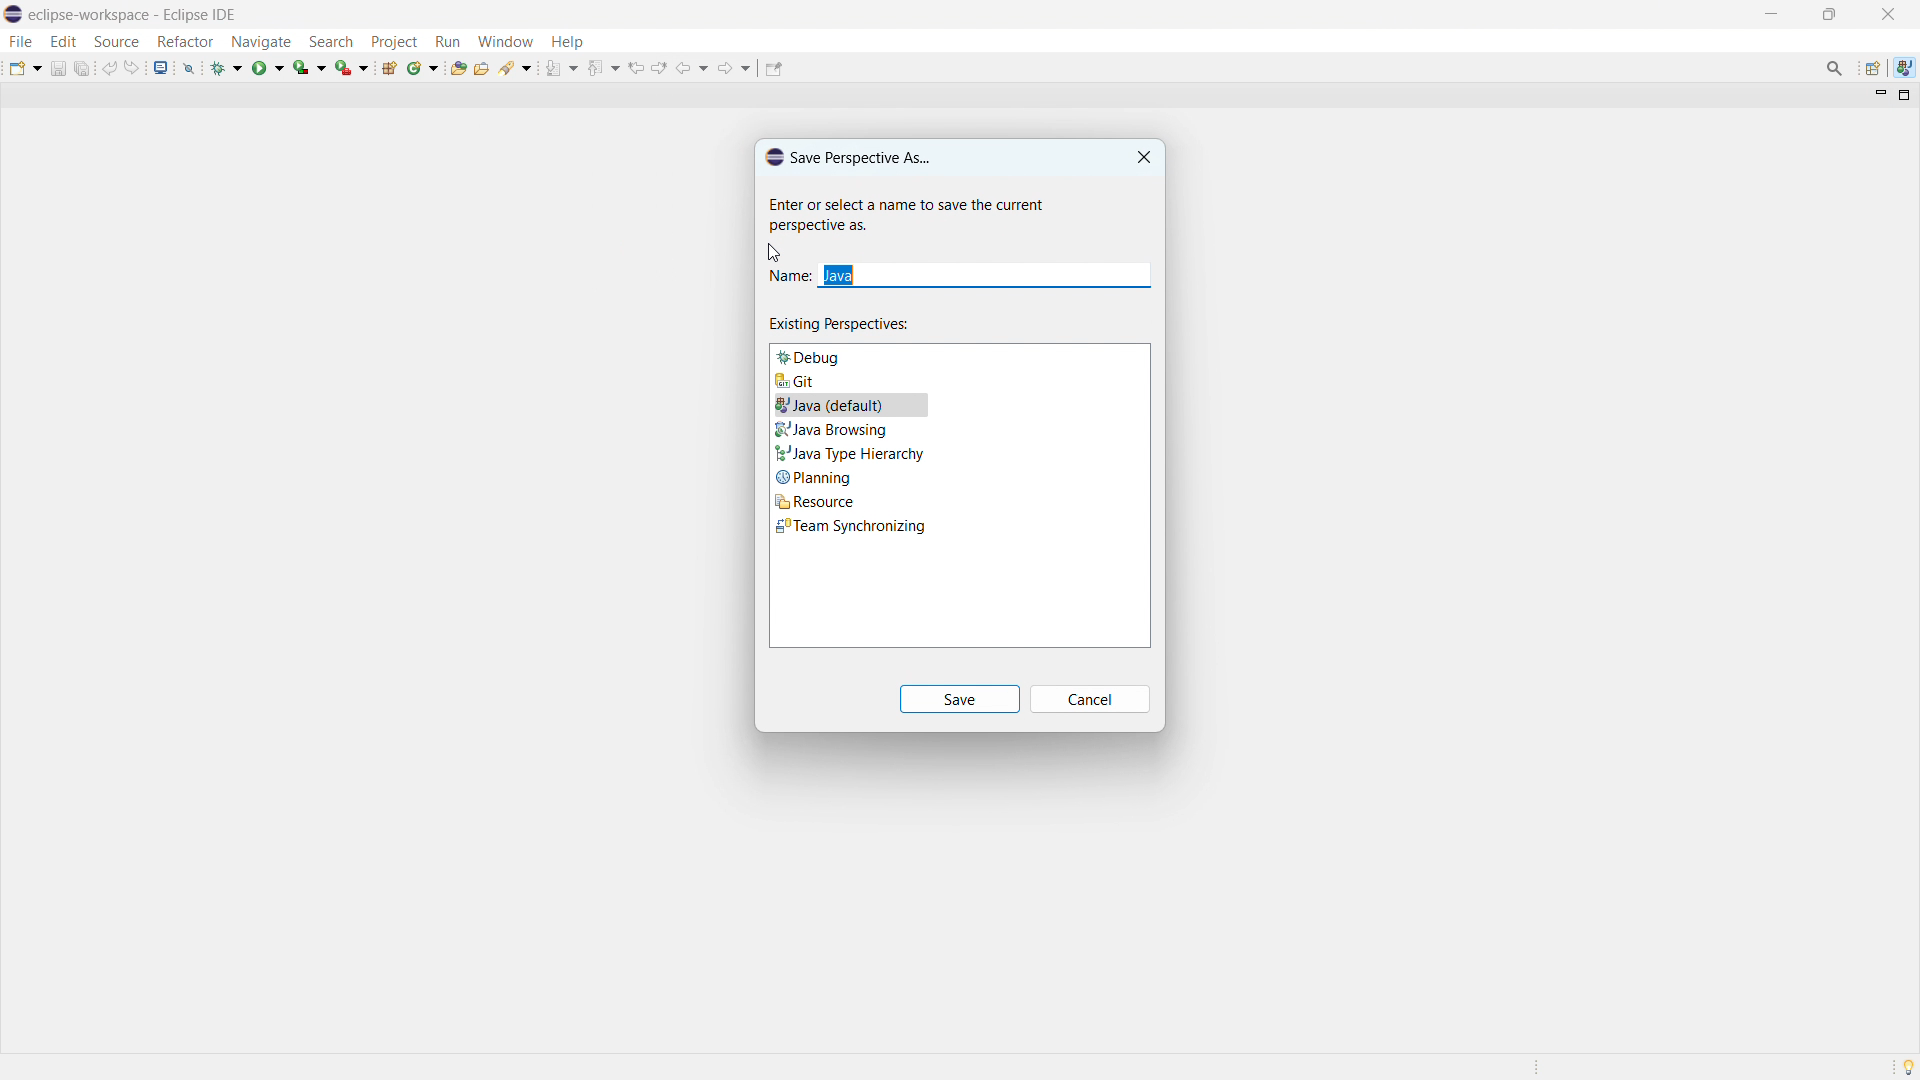 The height and width of the screenshot is (1080, 1920). What do you see at coordinates (1878, 96) in the screenshot?
I see `minimize view` at bounding box center [1878, 96].